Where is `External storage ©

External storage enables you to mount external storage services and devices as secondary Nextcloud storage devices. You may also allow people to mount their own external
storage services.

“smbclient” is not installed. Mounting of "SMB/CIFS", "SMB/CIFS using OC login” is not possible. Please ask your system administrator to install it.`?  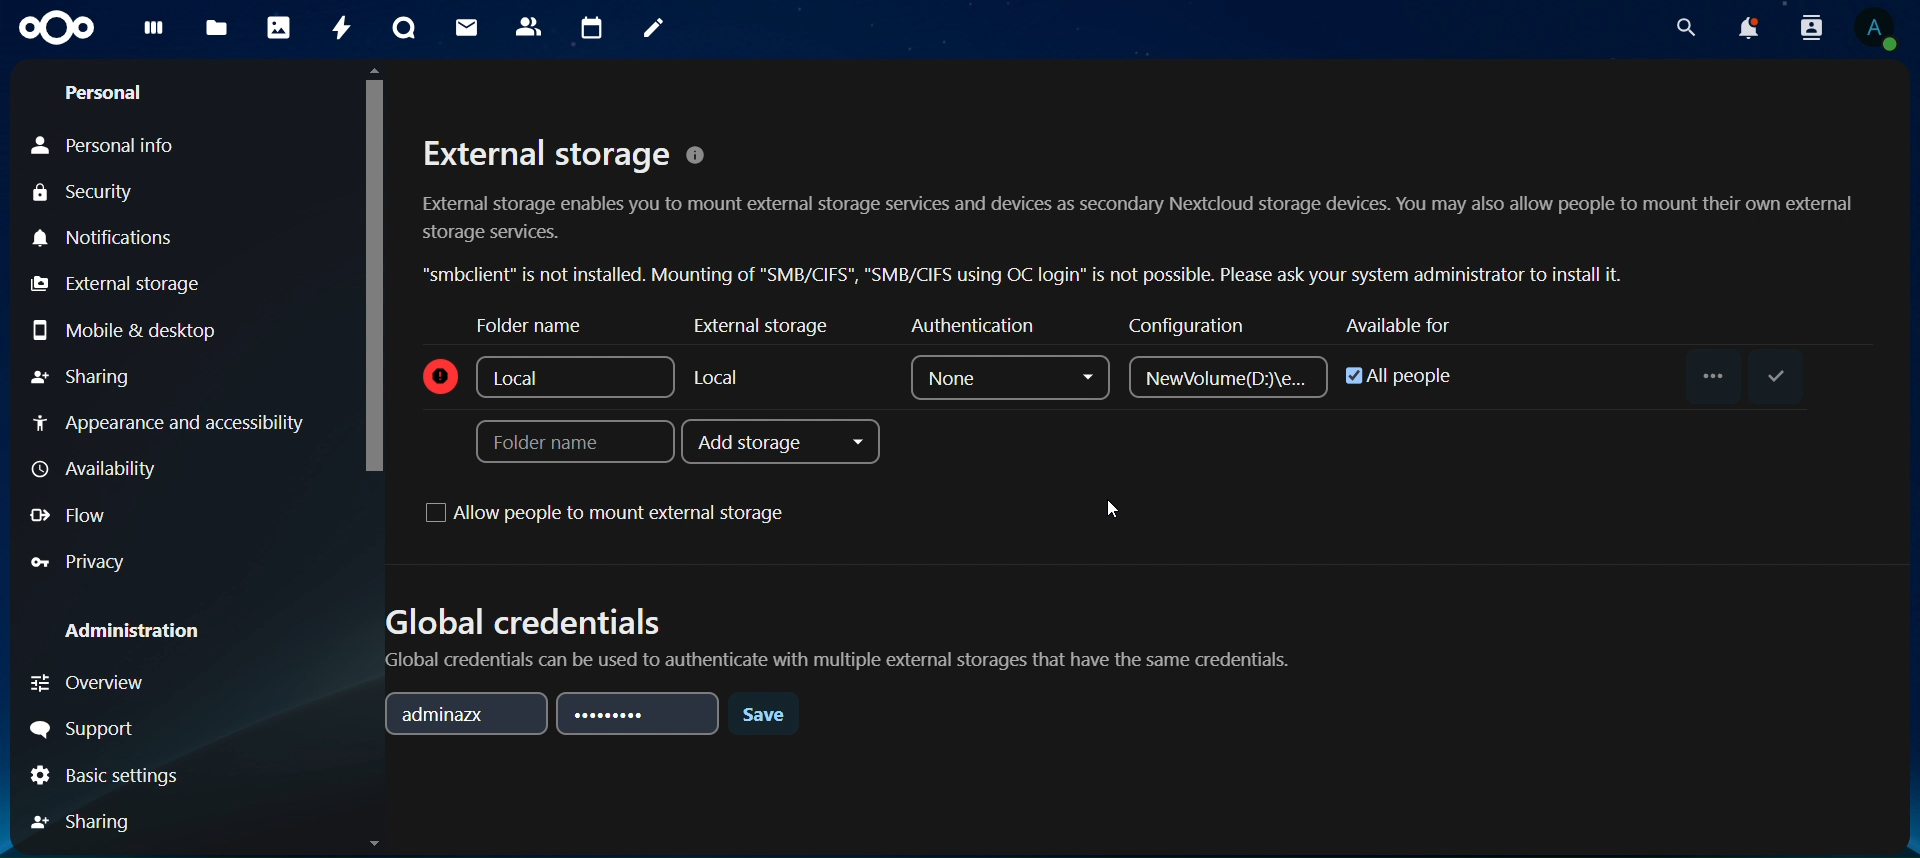
External storage ©

External storage enables you to mount external storage services and devices as secondary Nextcloud storage devices. You may also allow people to mount their own external
storage services.

“smbclient” is not installed. Mounting of "SMB/CIFS", "SMB/CIFS using OC login” is not possible. Please ask your system administrator to install it. is located at coordinates (1138, 208).